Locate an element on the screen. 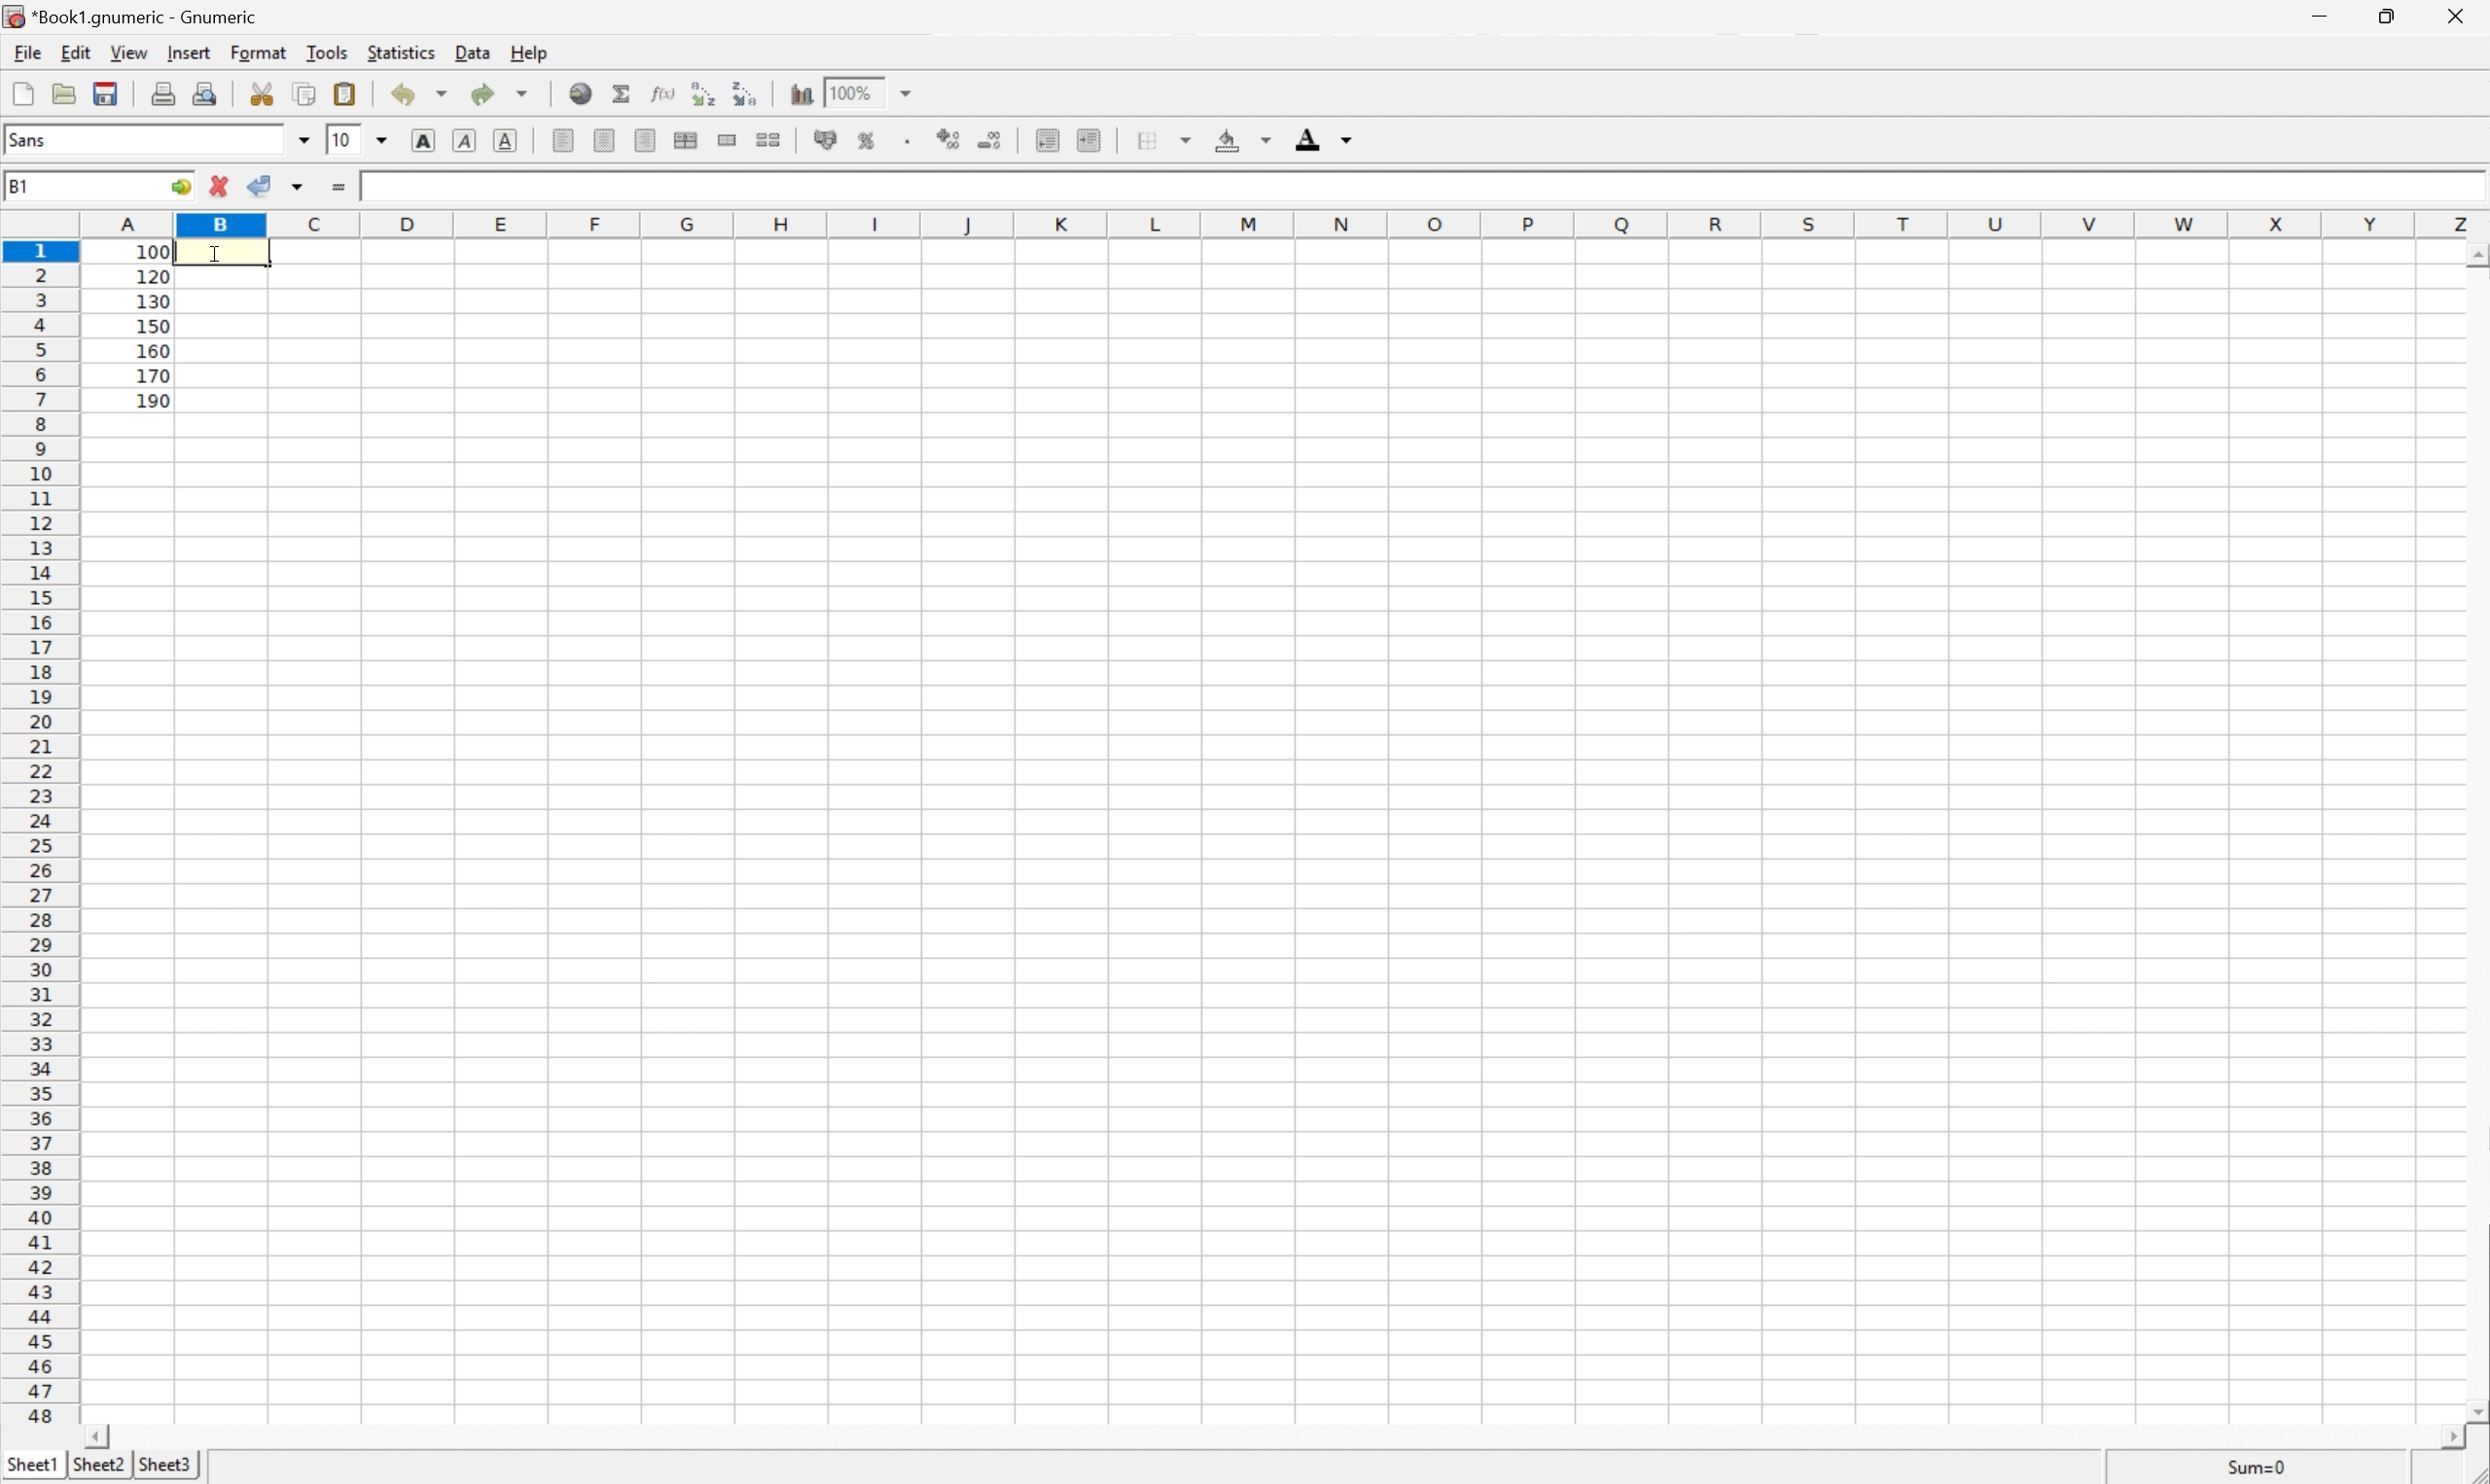  Decrease the number of decimals displayed is located at coordinates (993, 142).